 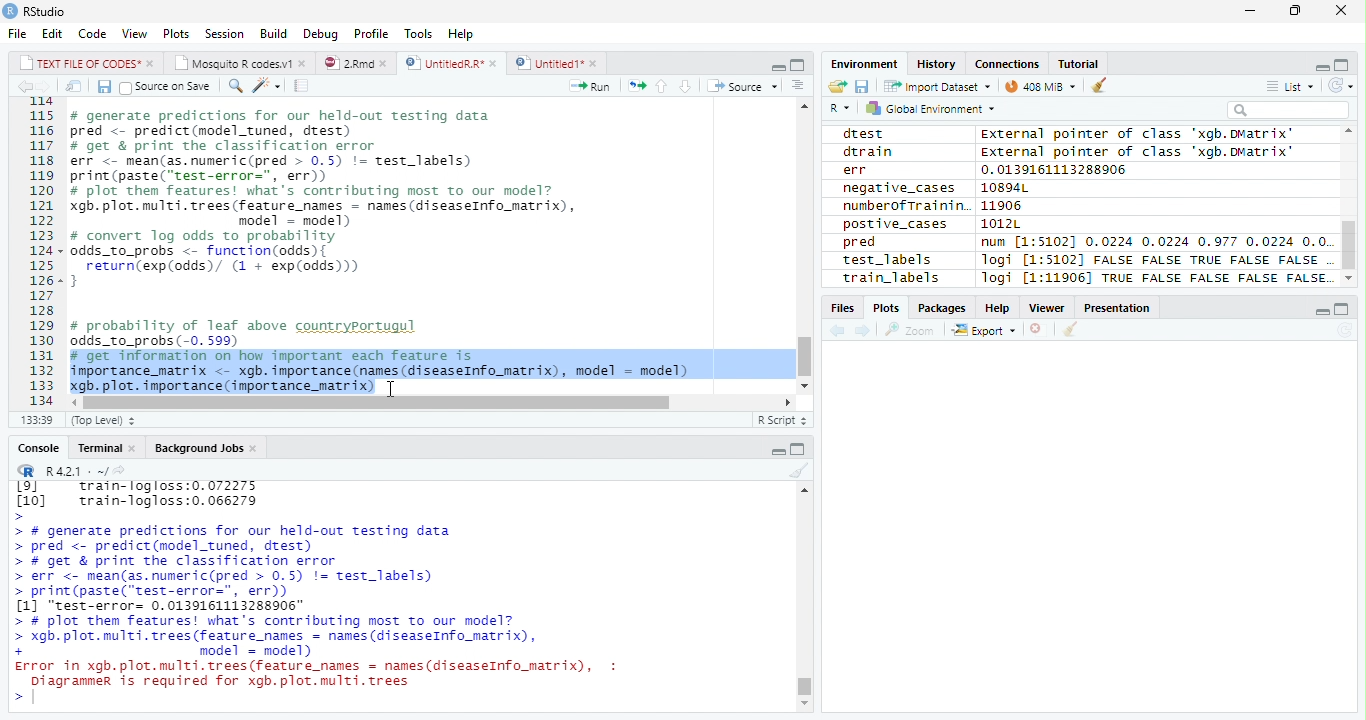 What do you see at coordinates (1318, 65) in the screenshot?
I see `Minimize` at bounding box center [1318, 65].